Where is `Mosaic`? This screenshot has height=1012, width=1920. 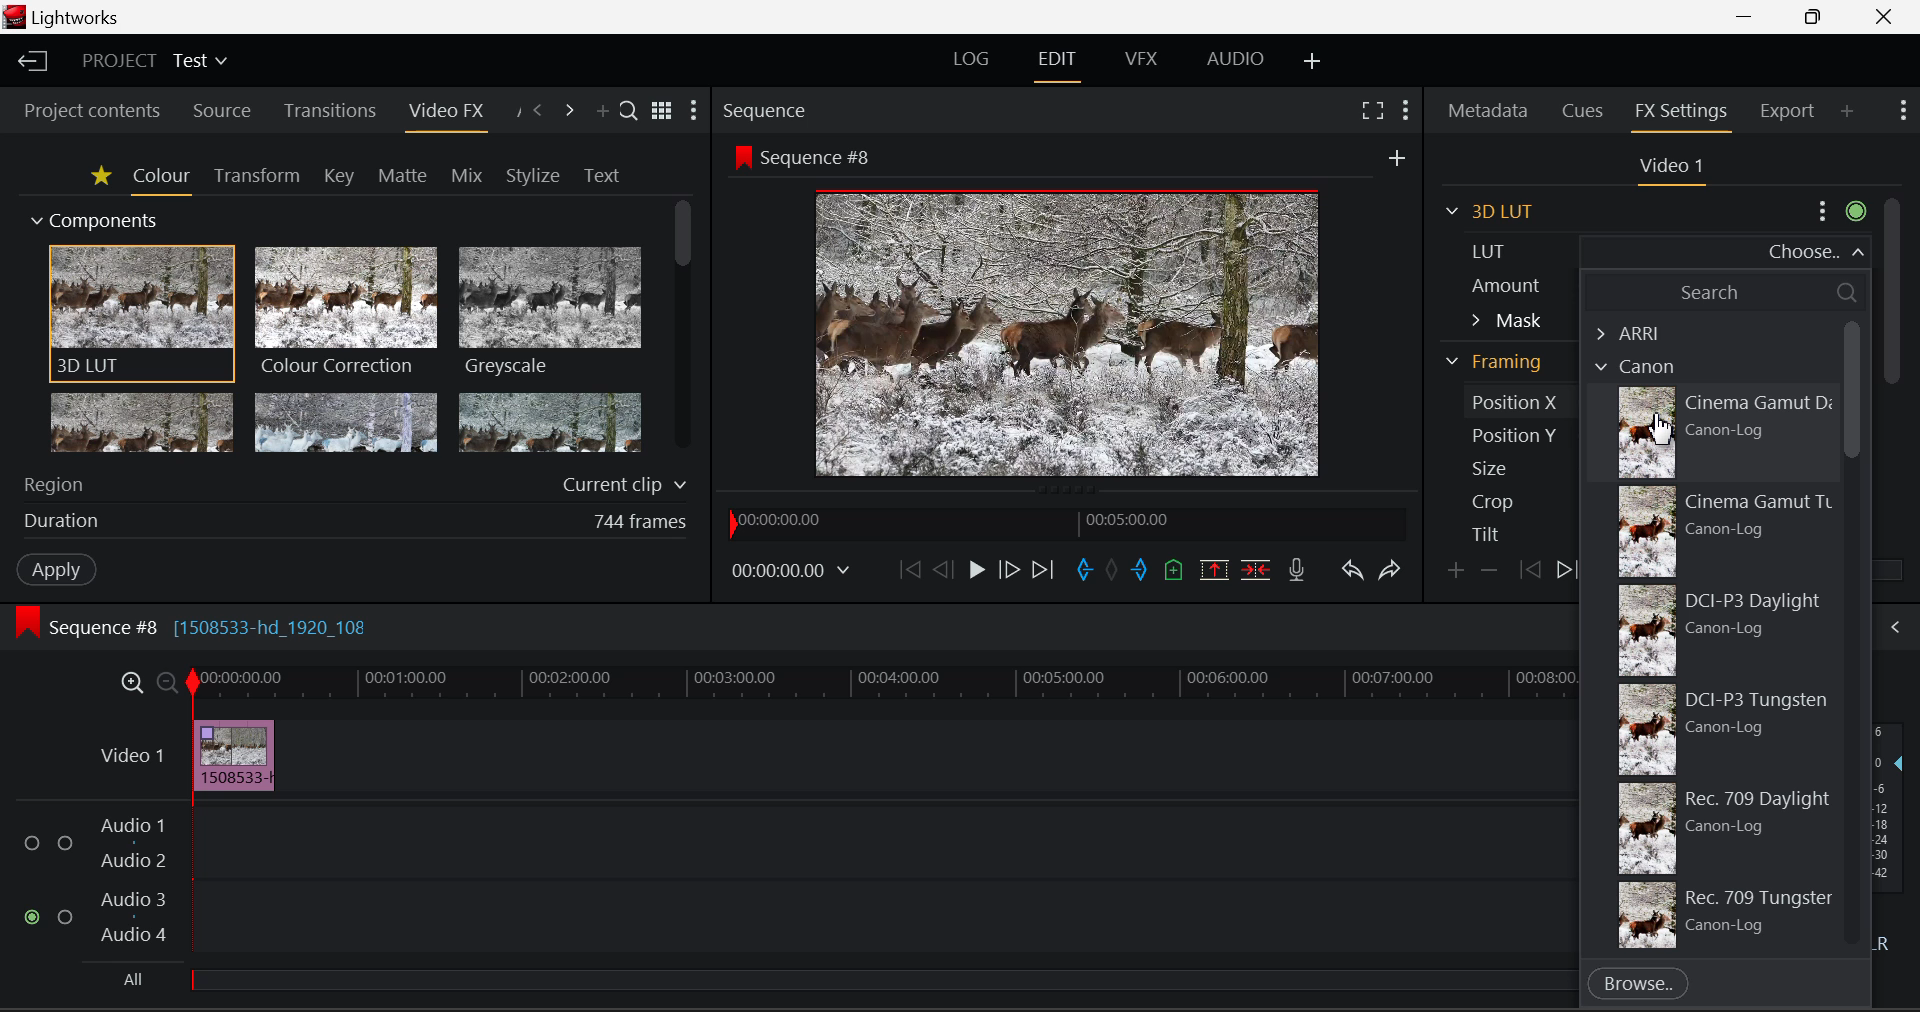
Mosaic is located at coordinates (347, 424).